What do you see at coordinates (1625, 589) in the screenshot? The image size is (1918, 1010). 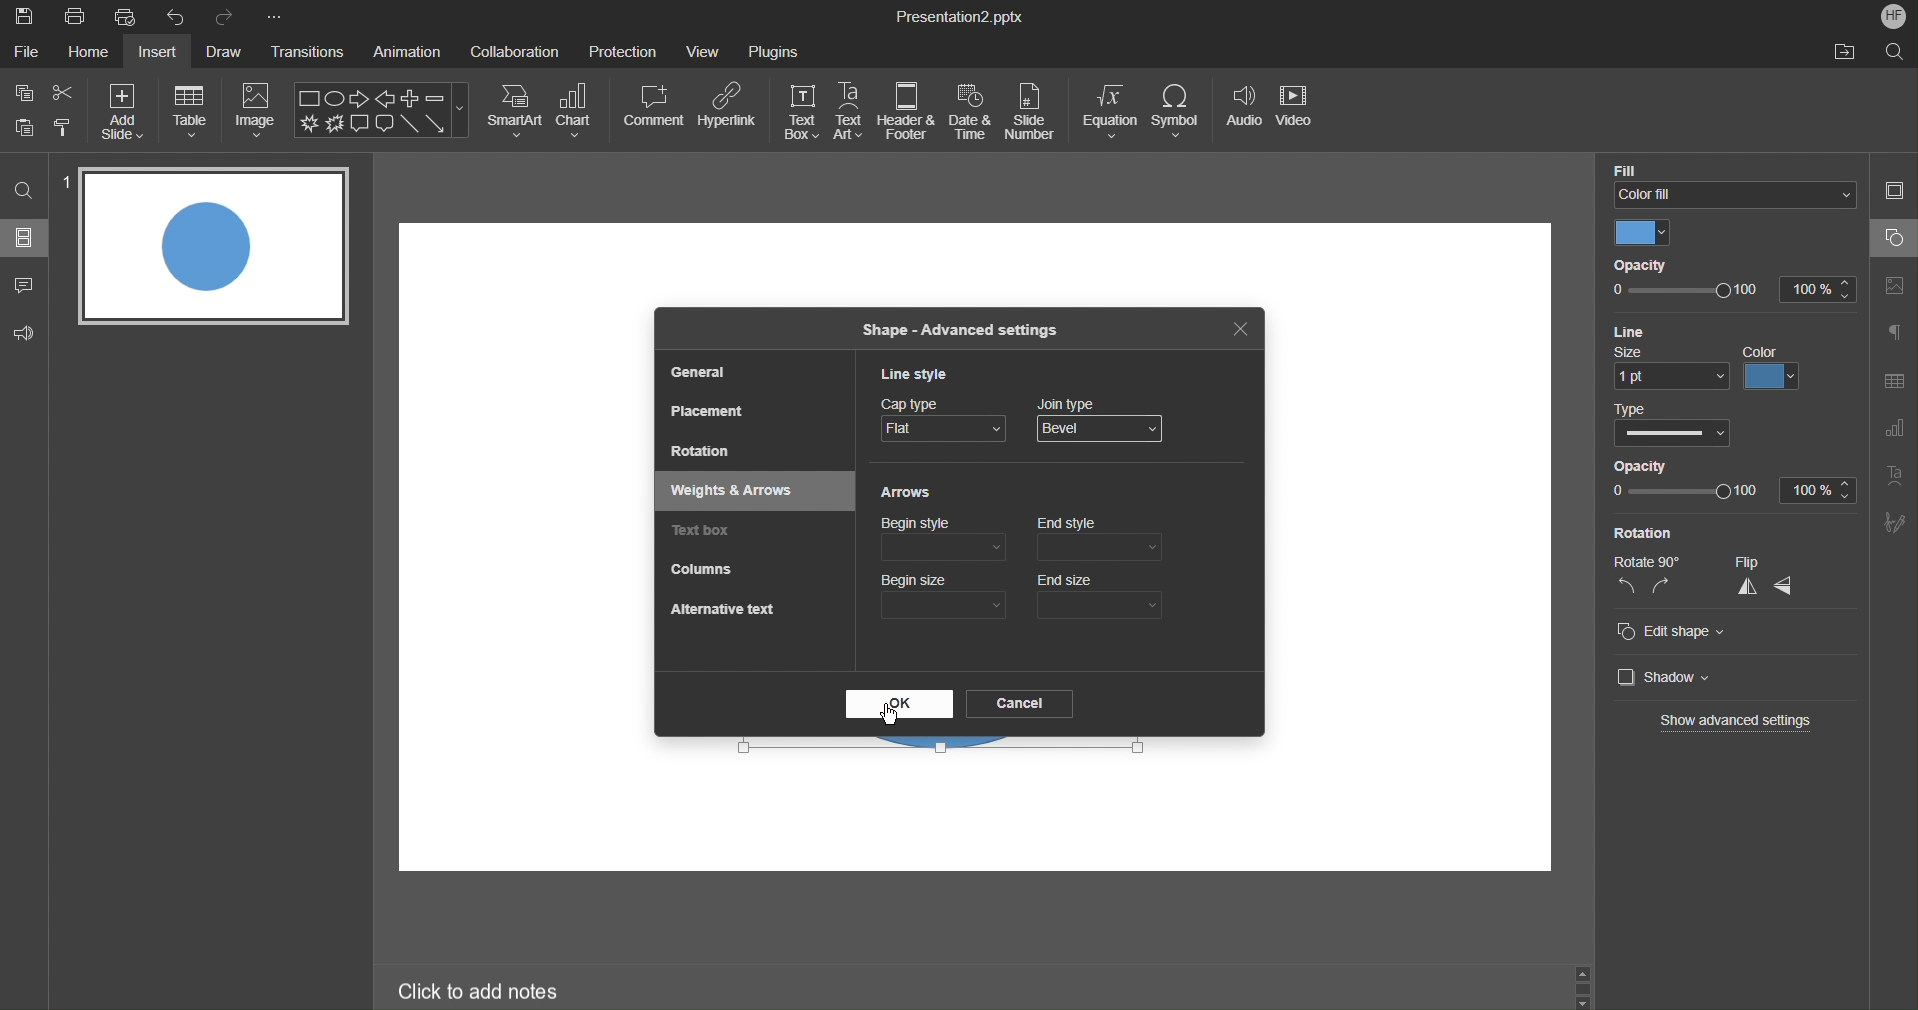 I see `left` at bounding box center [1625, 589].